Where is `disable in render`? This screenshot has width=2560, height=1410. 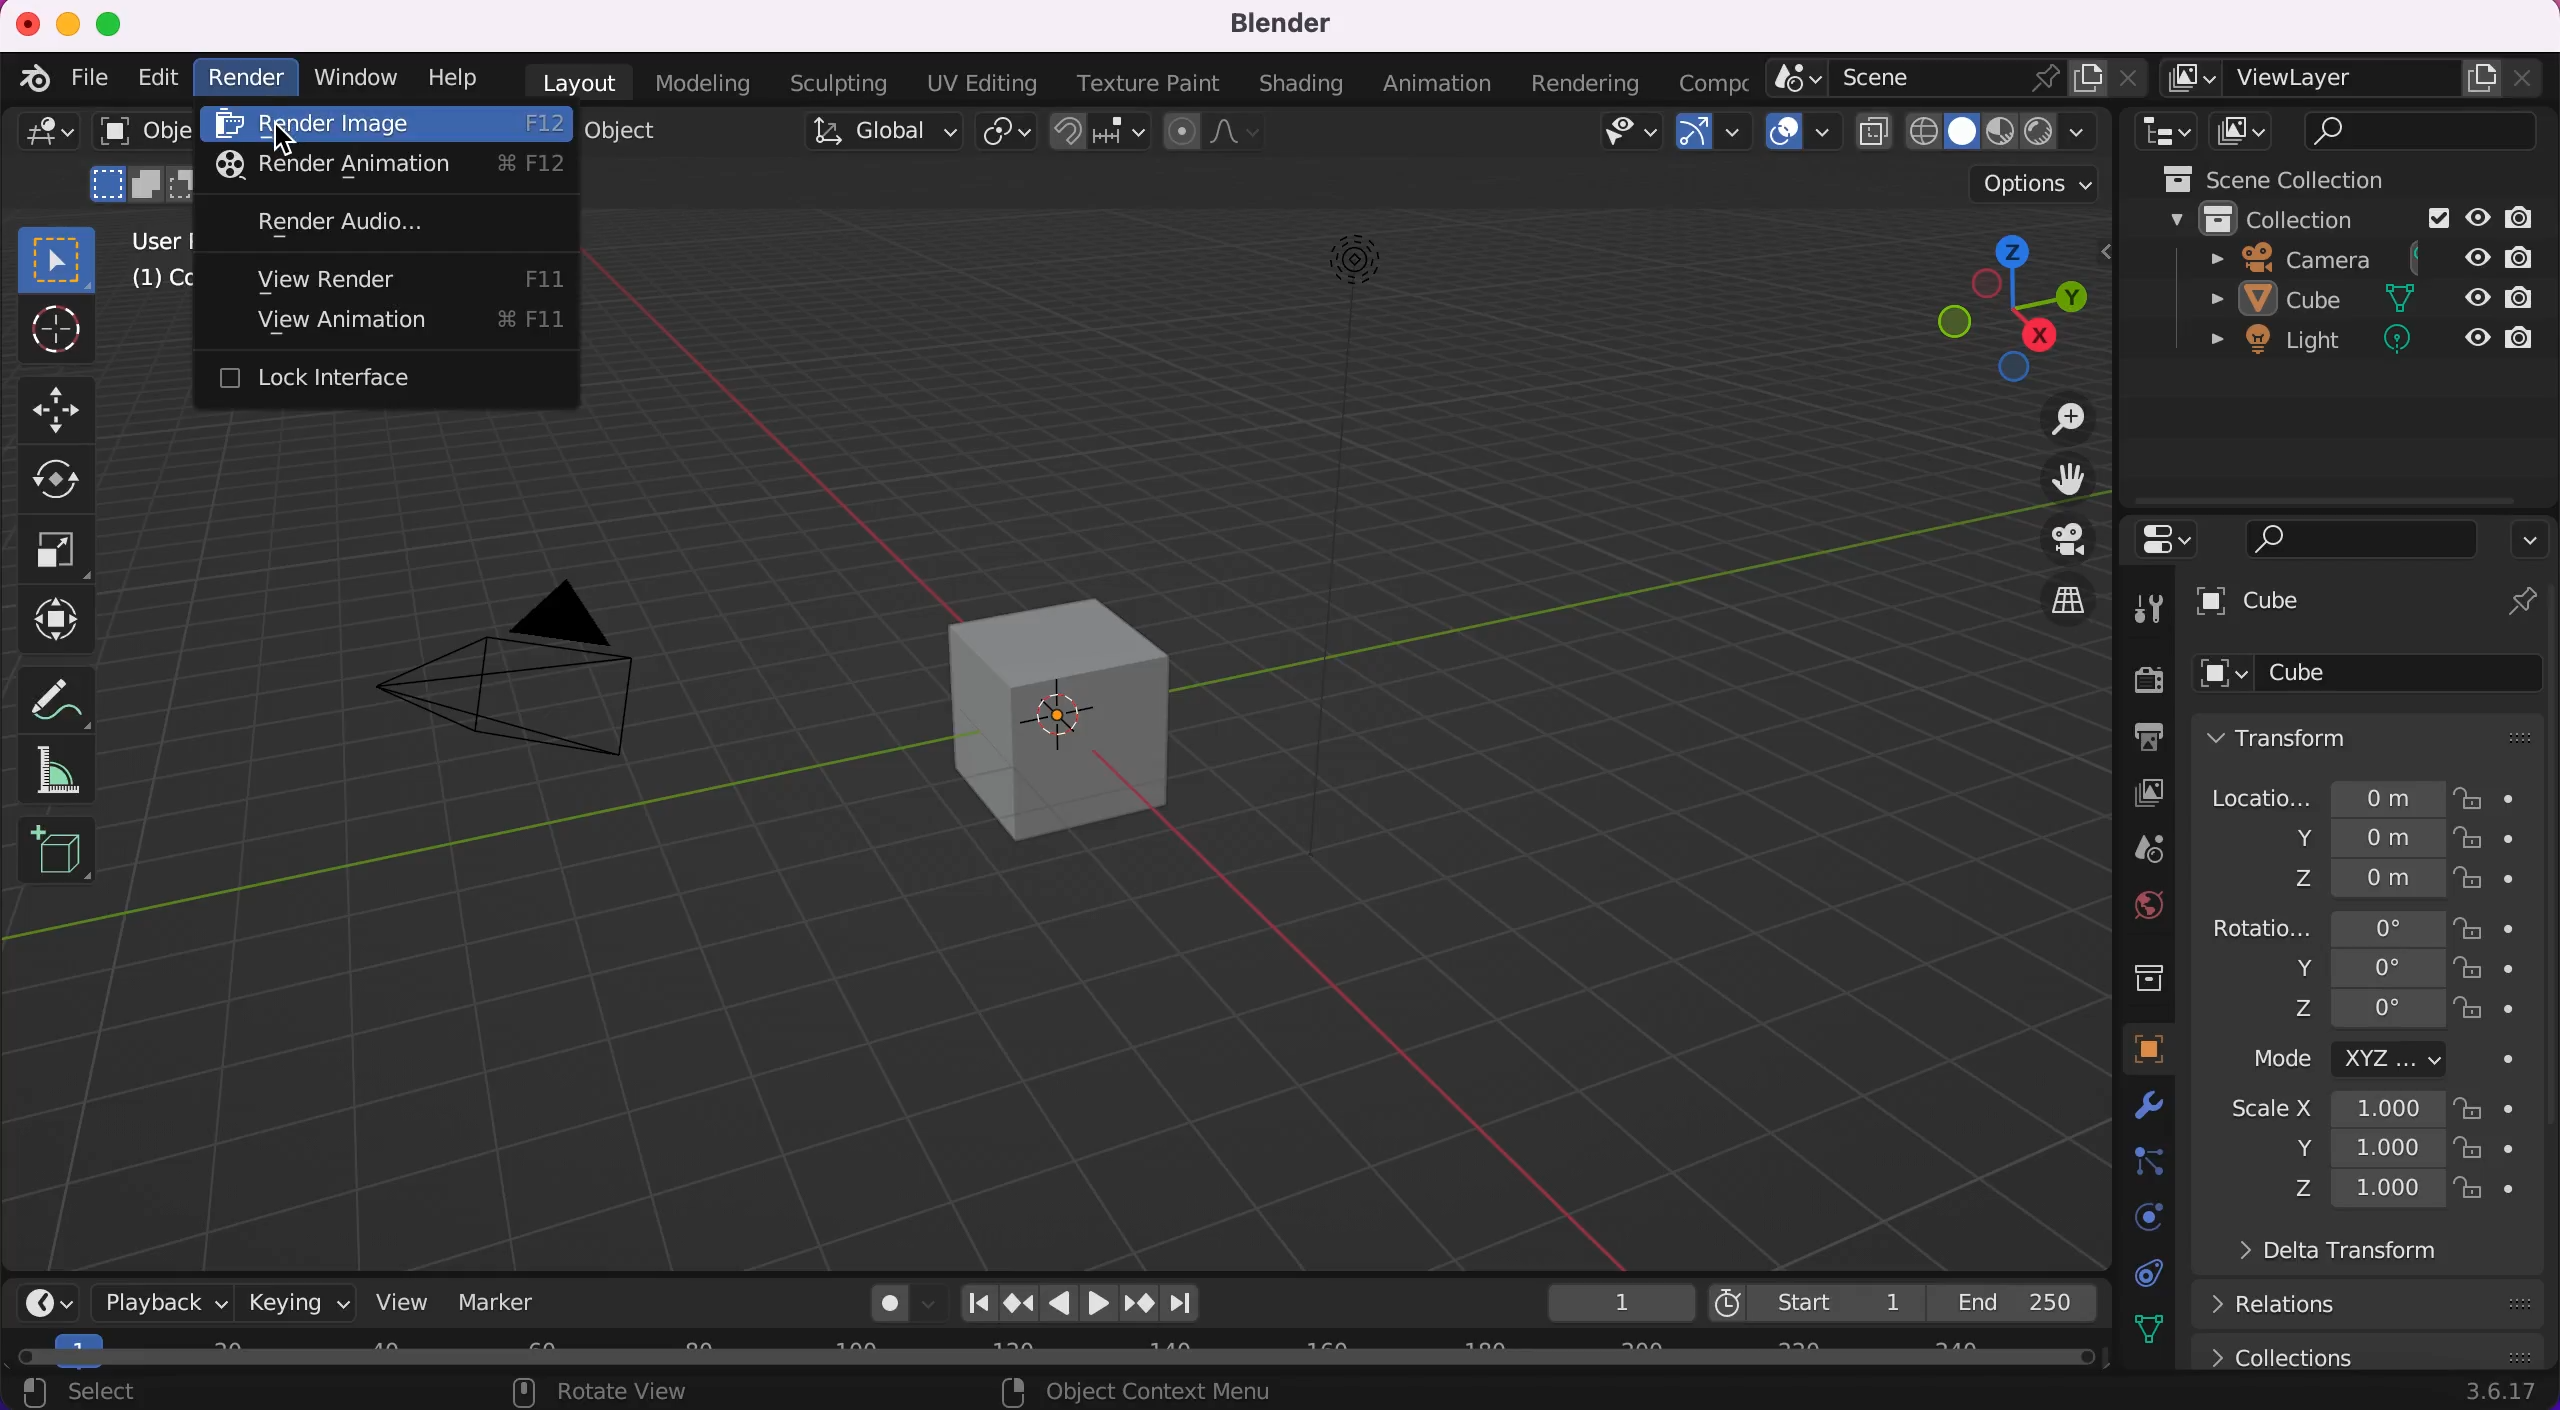 disable in render is located at coordinates (2522, 297).